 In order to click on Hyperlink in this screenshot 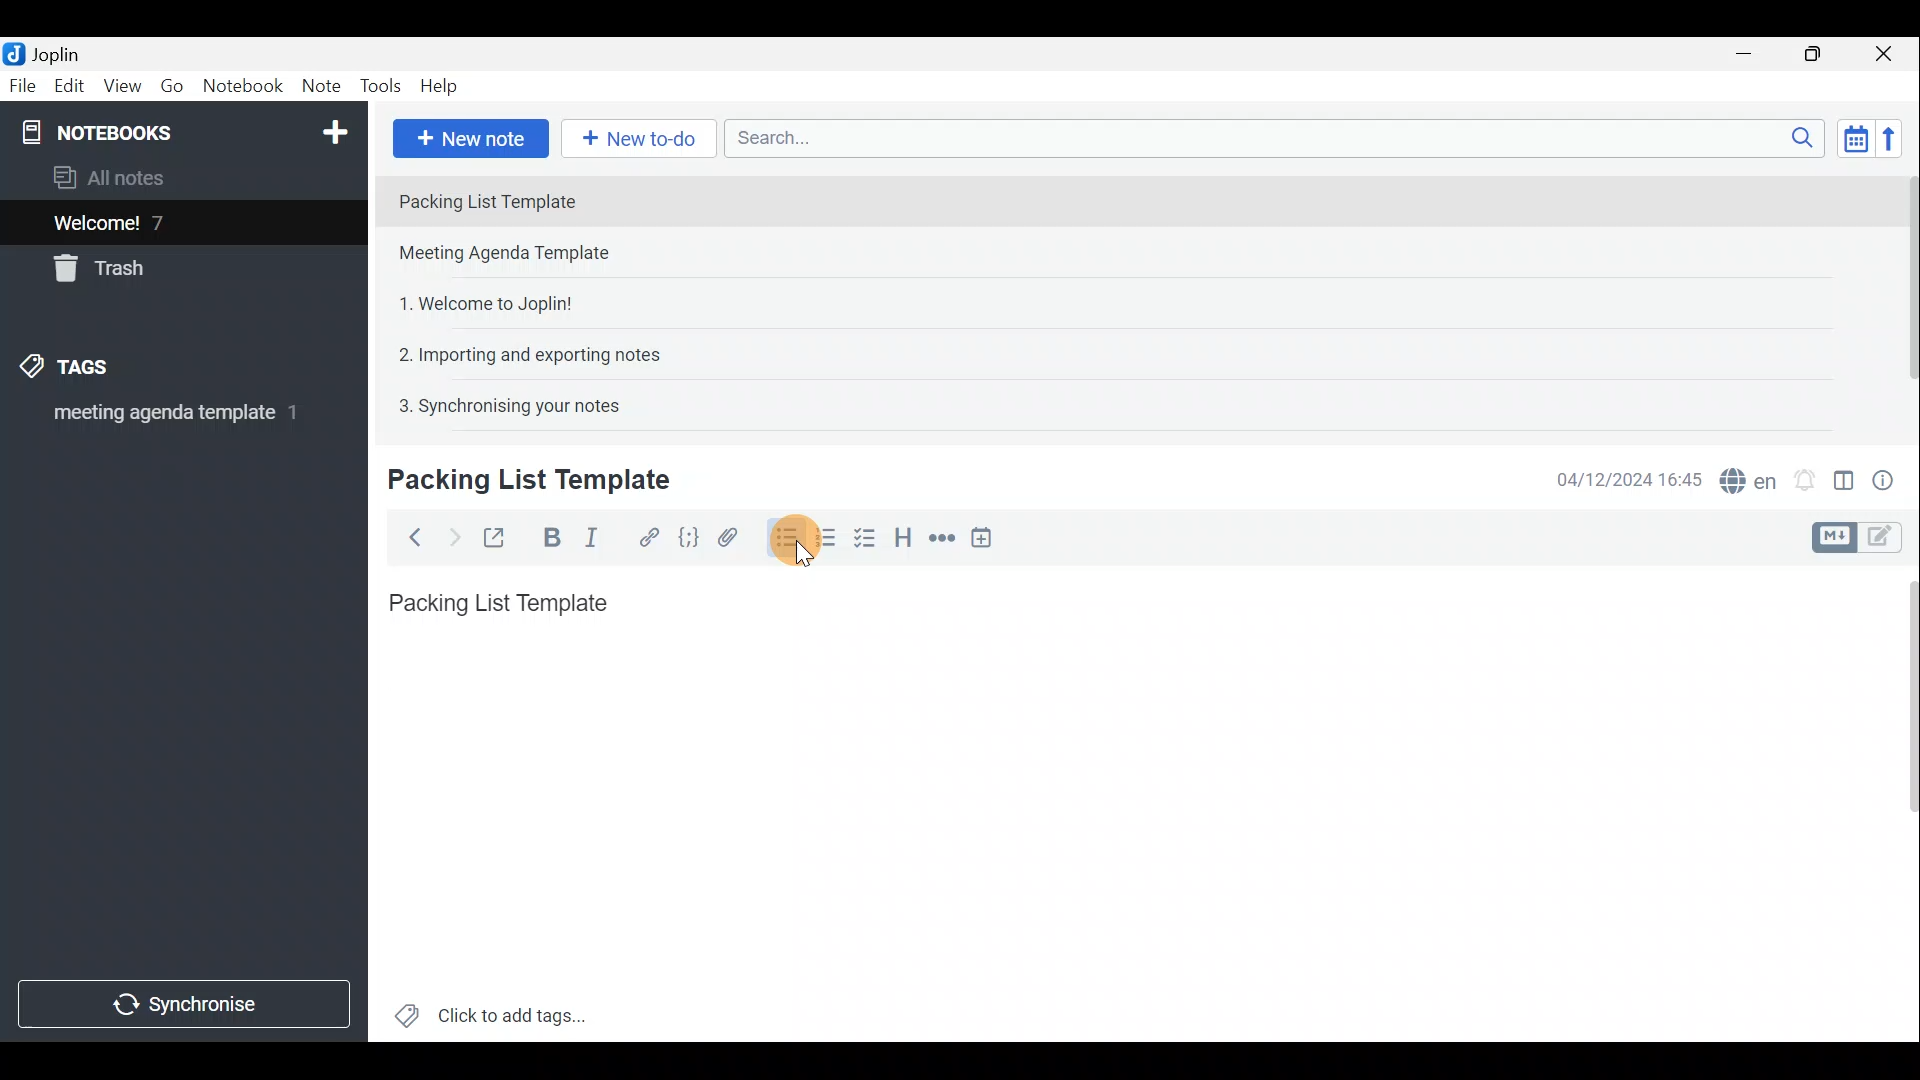, I will do `click(645, 535)`.